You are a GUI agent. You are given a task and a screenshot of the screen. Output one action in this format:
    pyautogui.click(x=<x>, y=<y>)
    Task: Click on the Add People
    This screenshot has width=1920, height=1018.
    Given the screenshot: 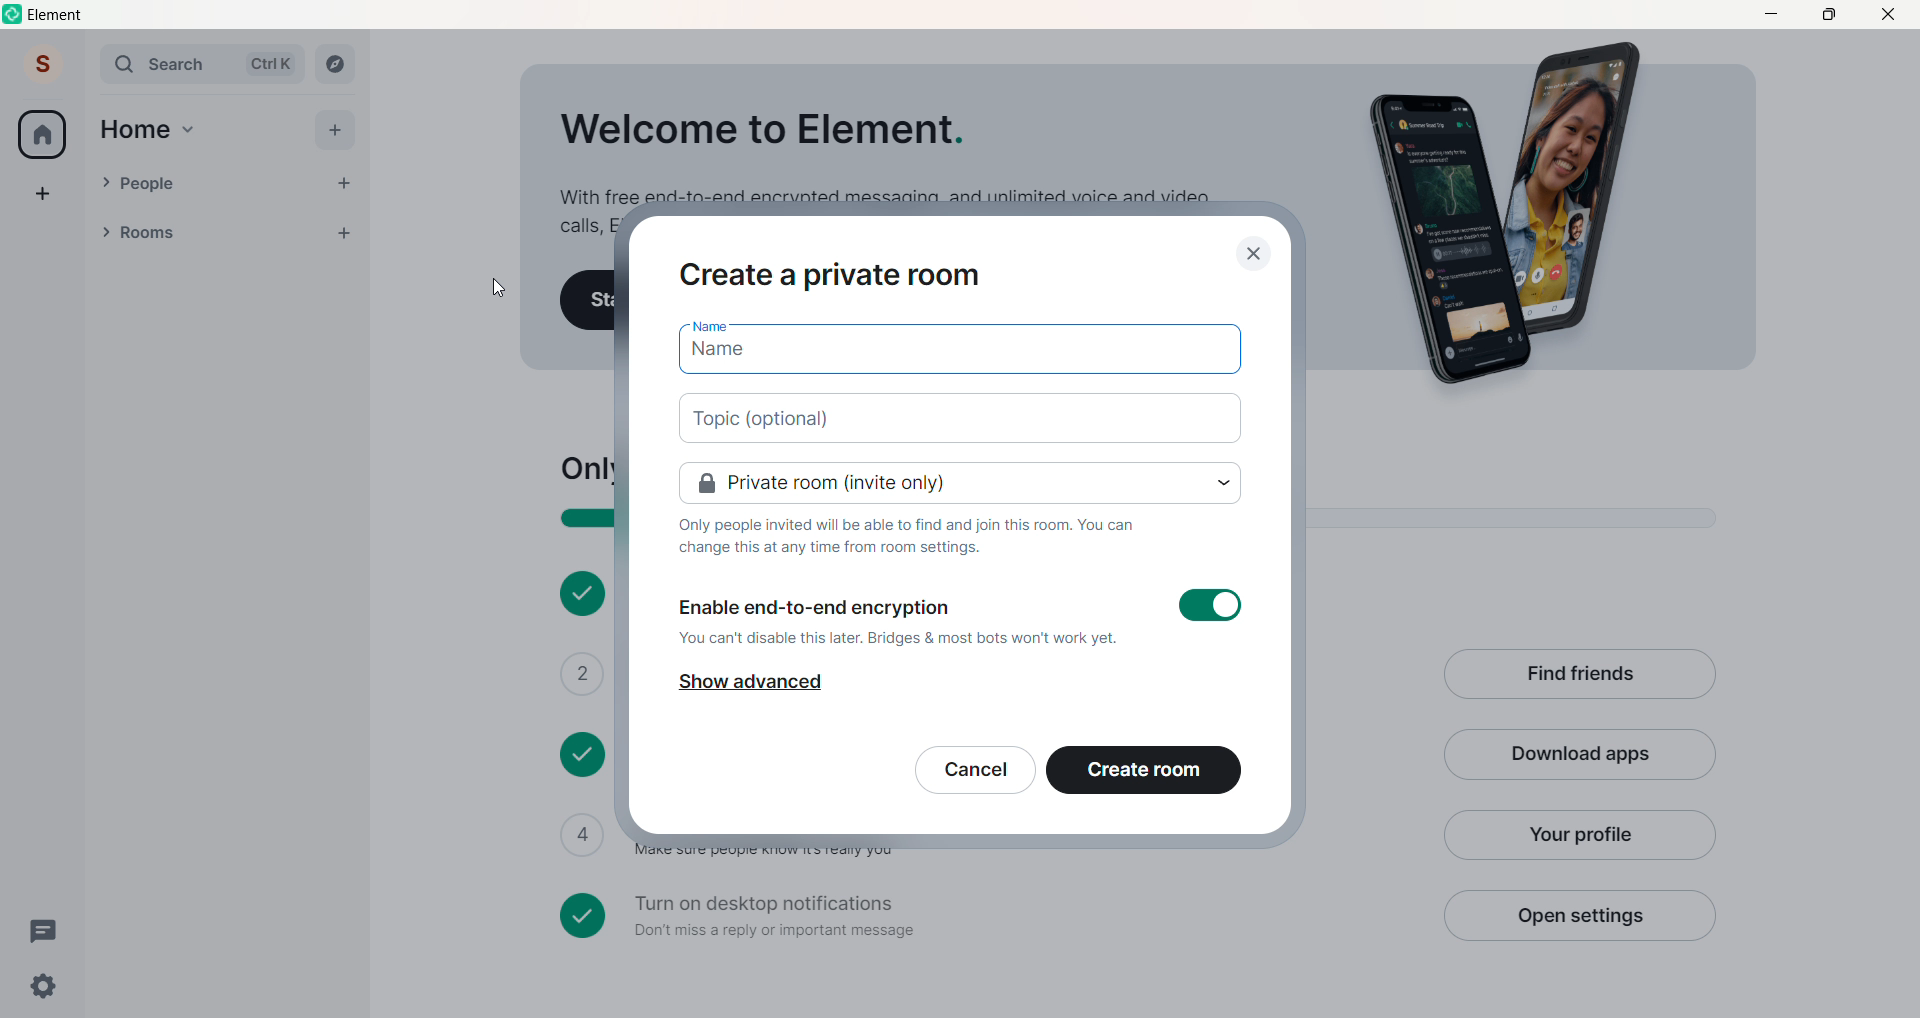 What is the action you would take?
    pyautogui.click(x=344, y=184)
    